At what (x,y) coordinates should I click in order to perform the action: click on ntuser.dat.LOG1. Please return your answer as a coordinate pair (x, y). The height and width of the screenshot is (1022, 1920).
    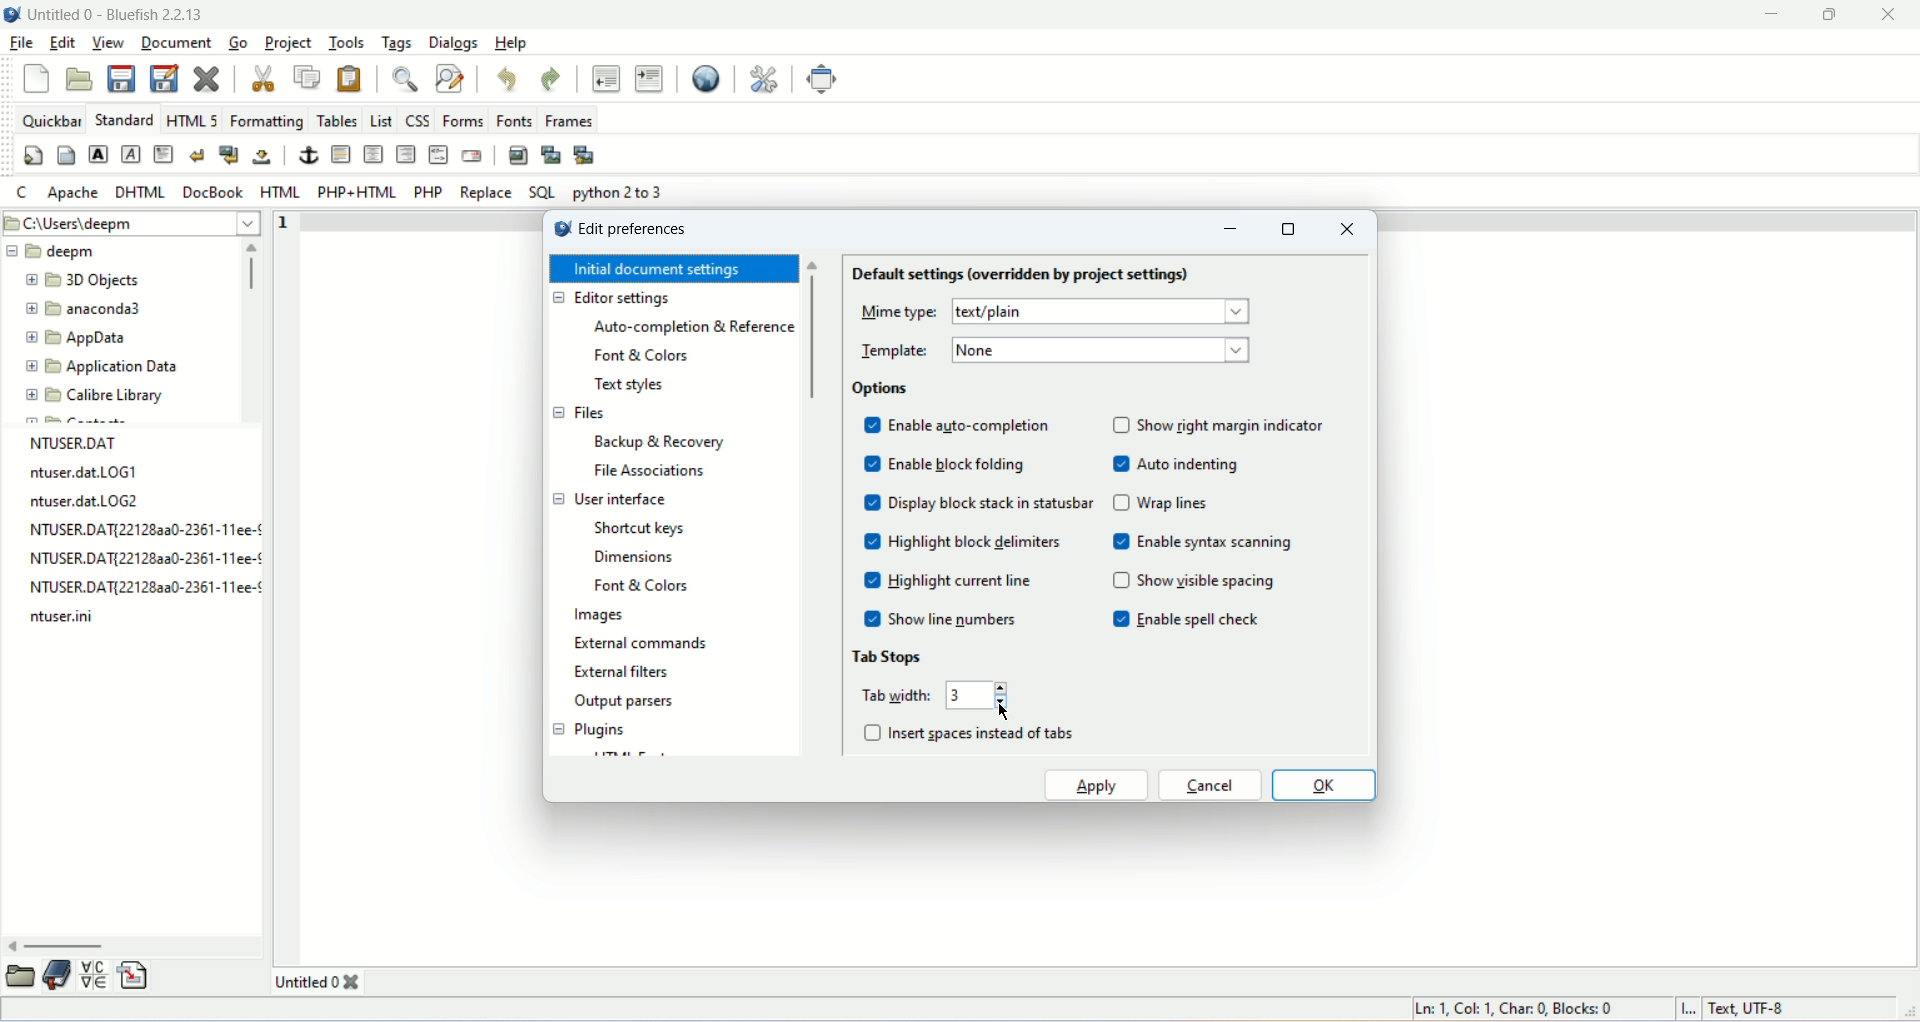
    Looking at the image, I should click on (78, 475).